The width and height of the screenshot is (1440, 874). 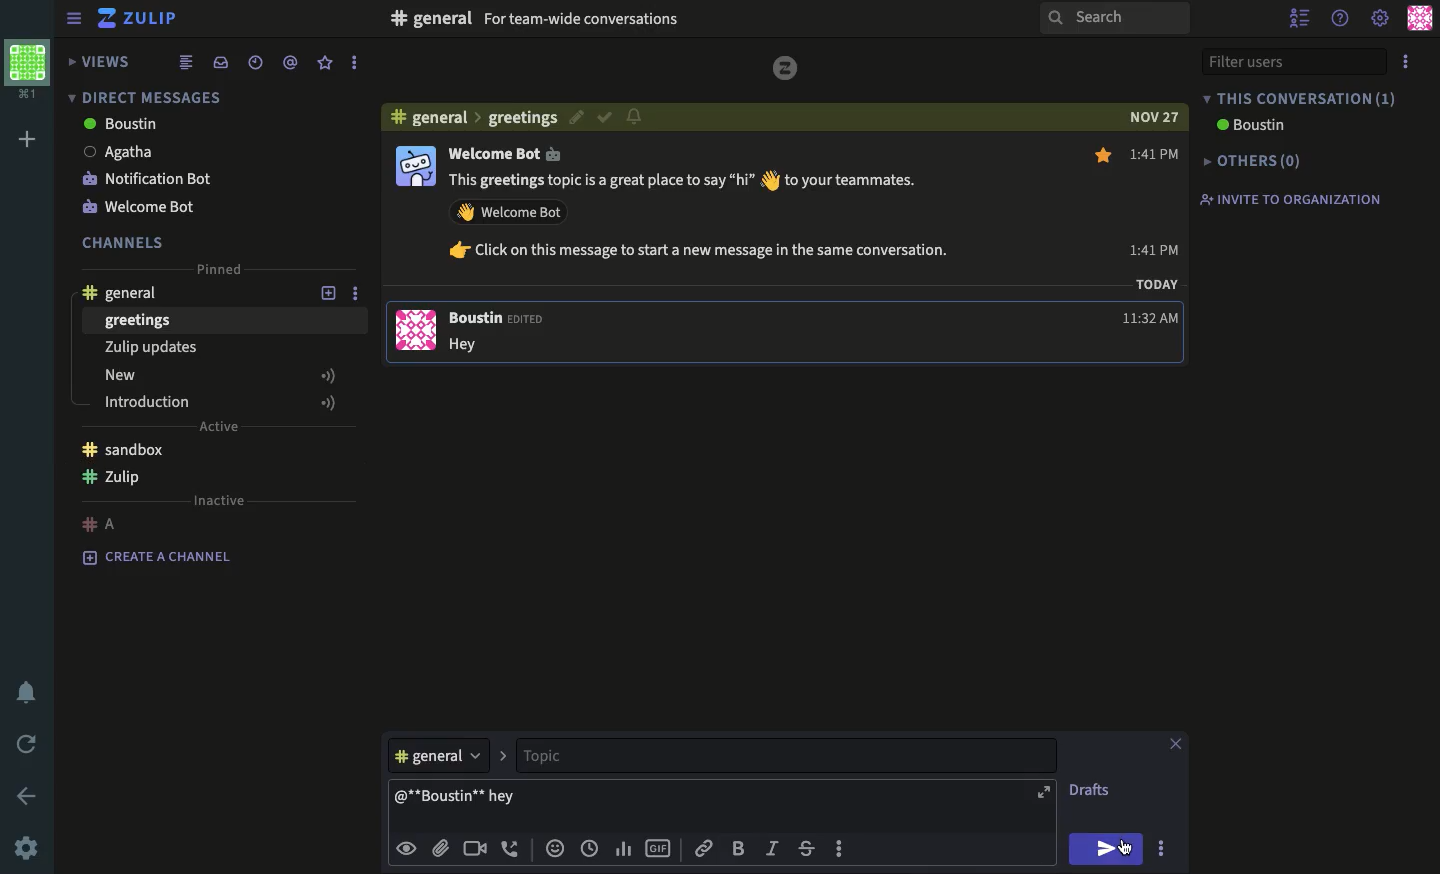 I want to click on help, so click(x=1343, y=16).